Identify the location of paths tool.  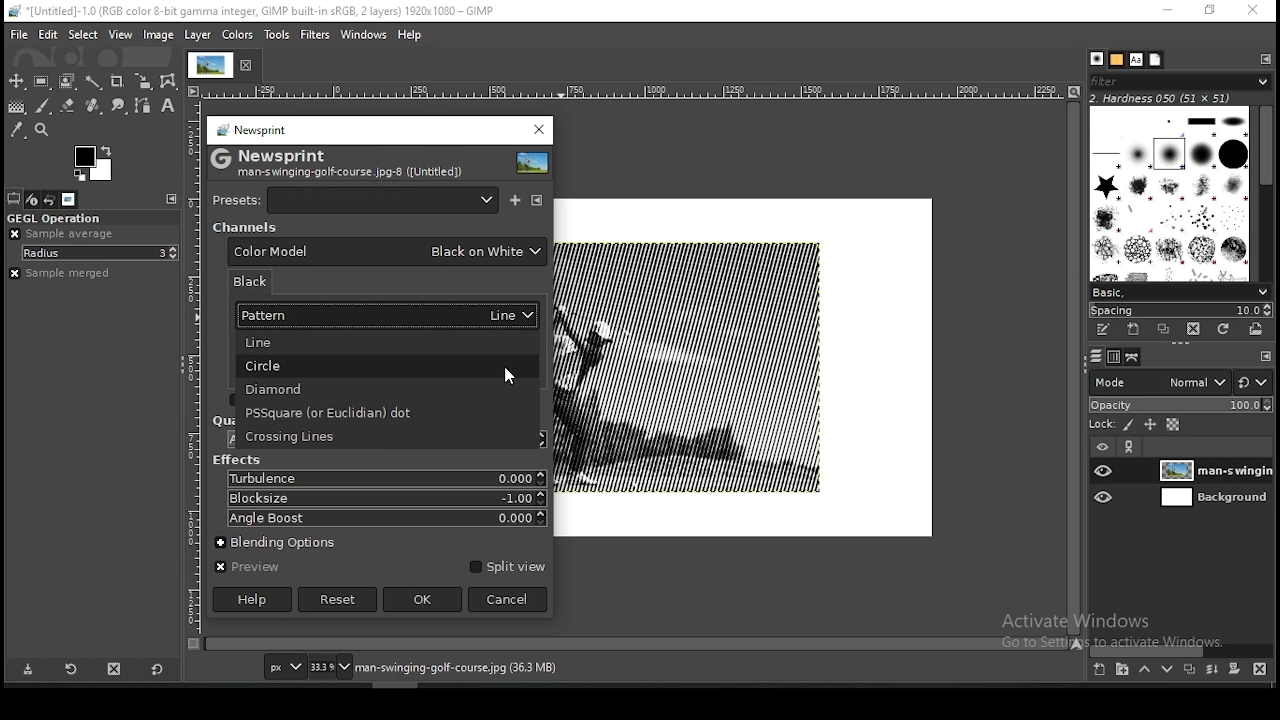
(141, 105).